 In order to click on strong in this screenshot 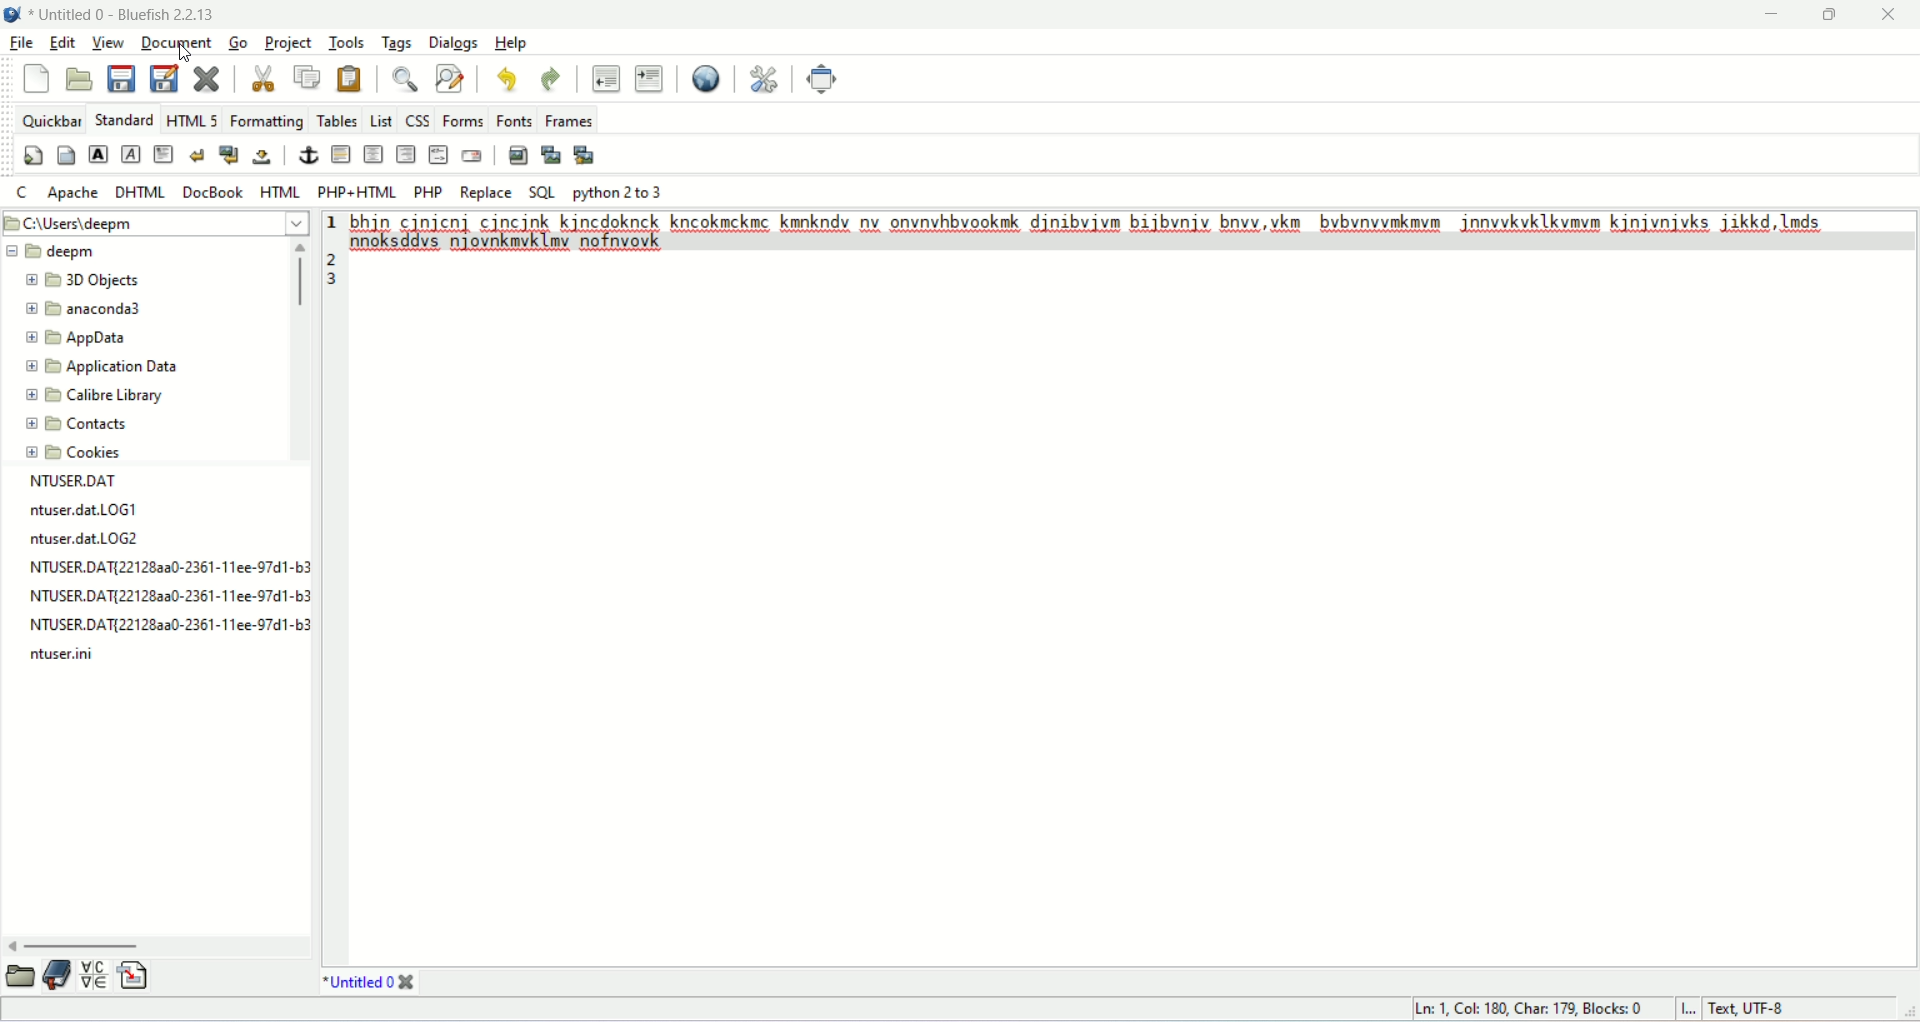, I will do `click(100, 157)`.